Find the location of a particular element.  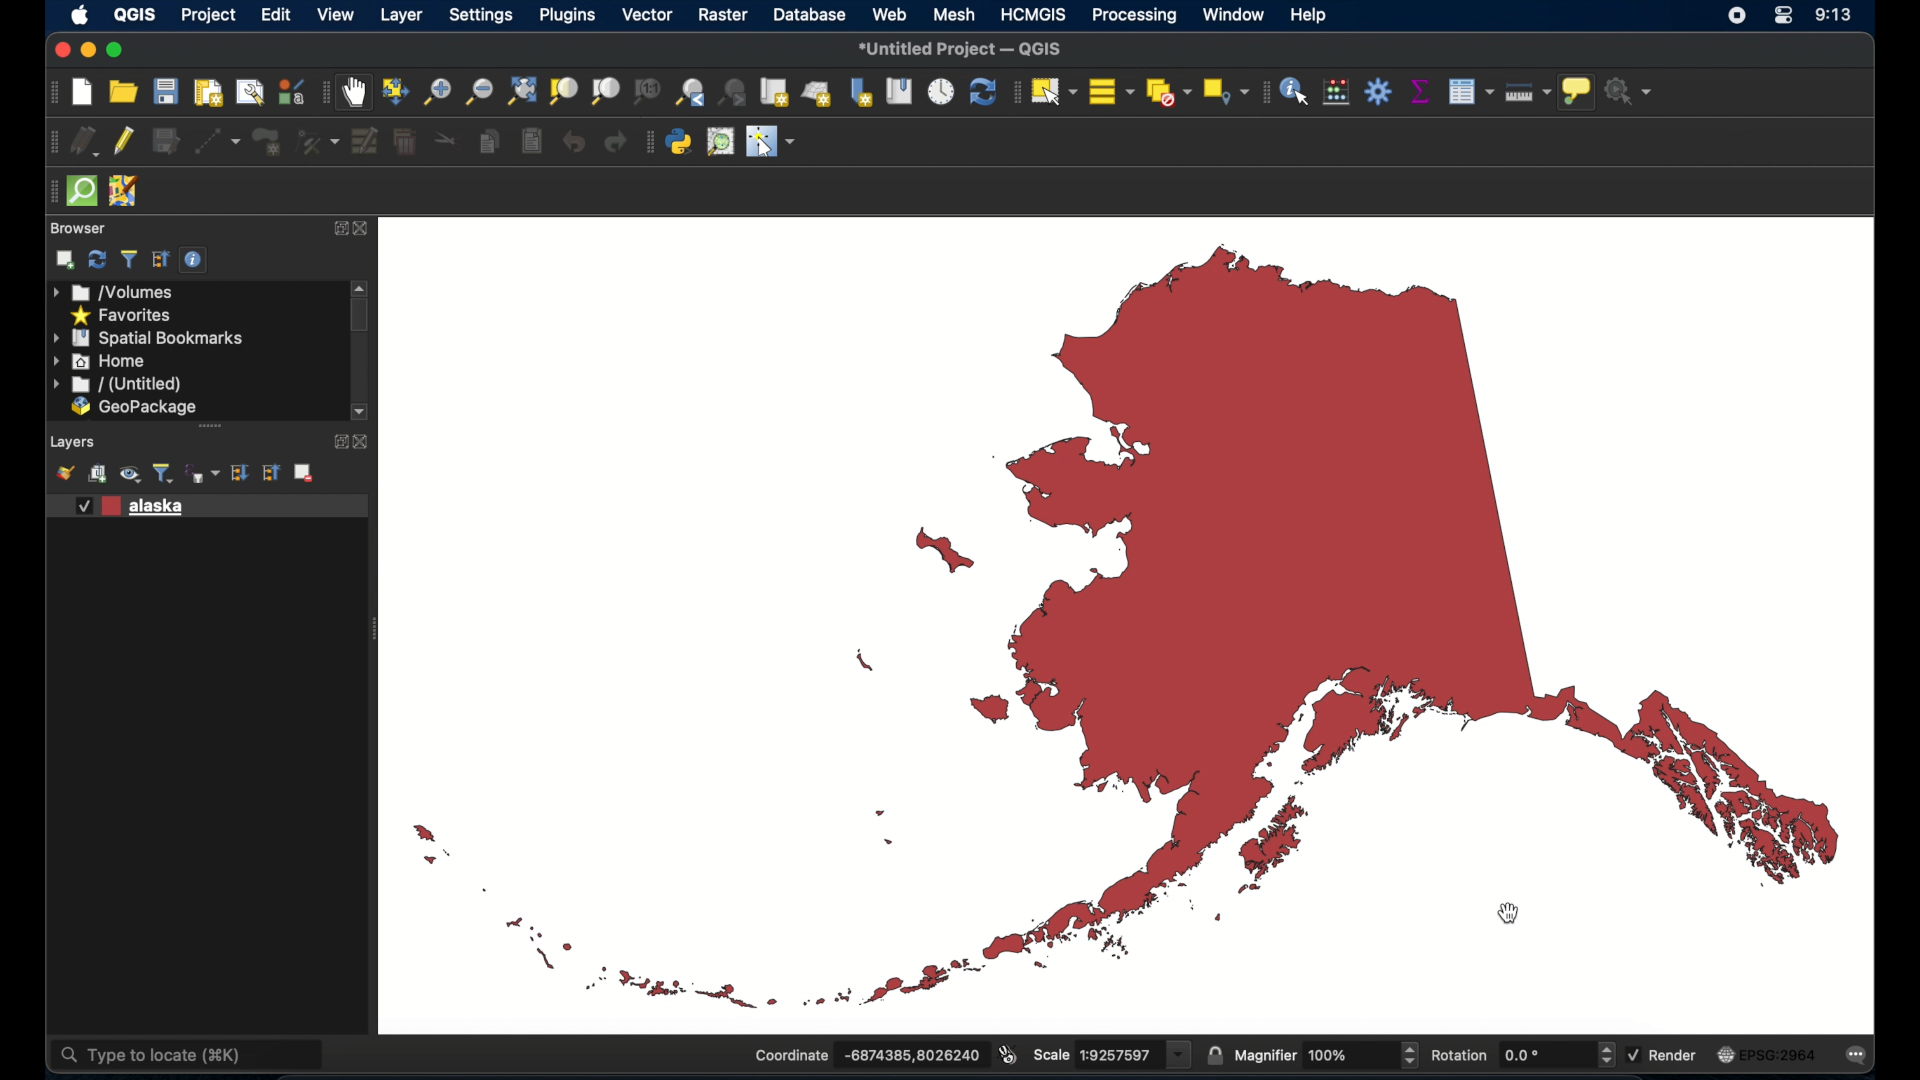

filter legend is located at coordinates (166, 474).